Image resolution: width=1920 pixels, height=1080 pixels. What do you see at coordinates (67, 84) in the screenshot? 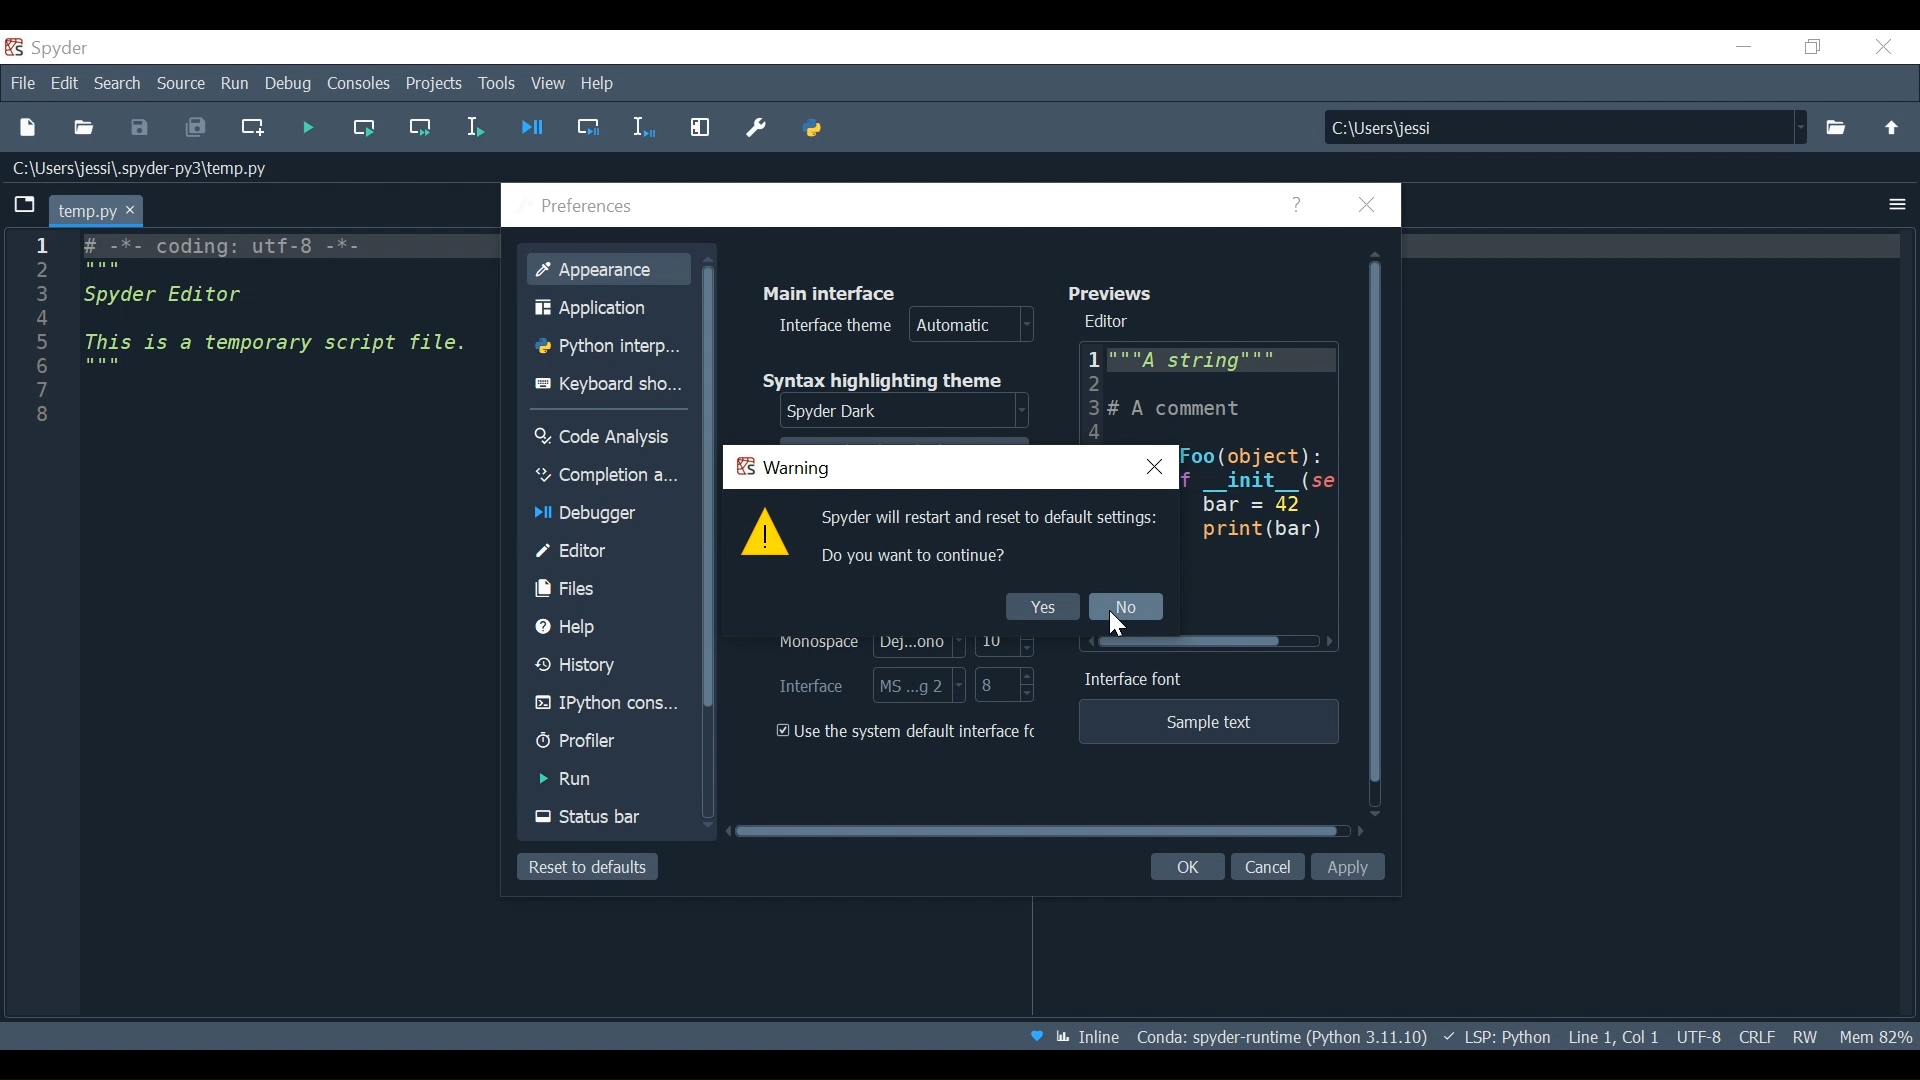
I see `Edit` at bounding box center [67, 84].